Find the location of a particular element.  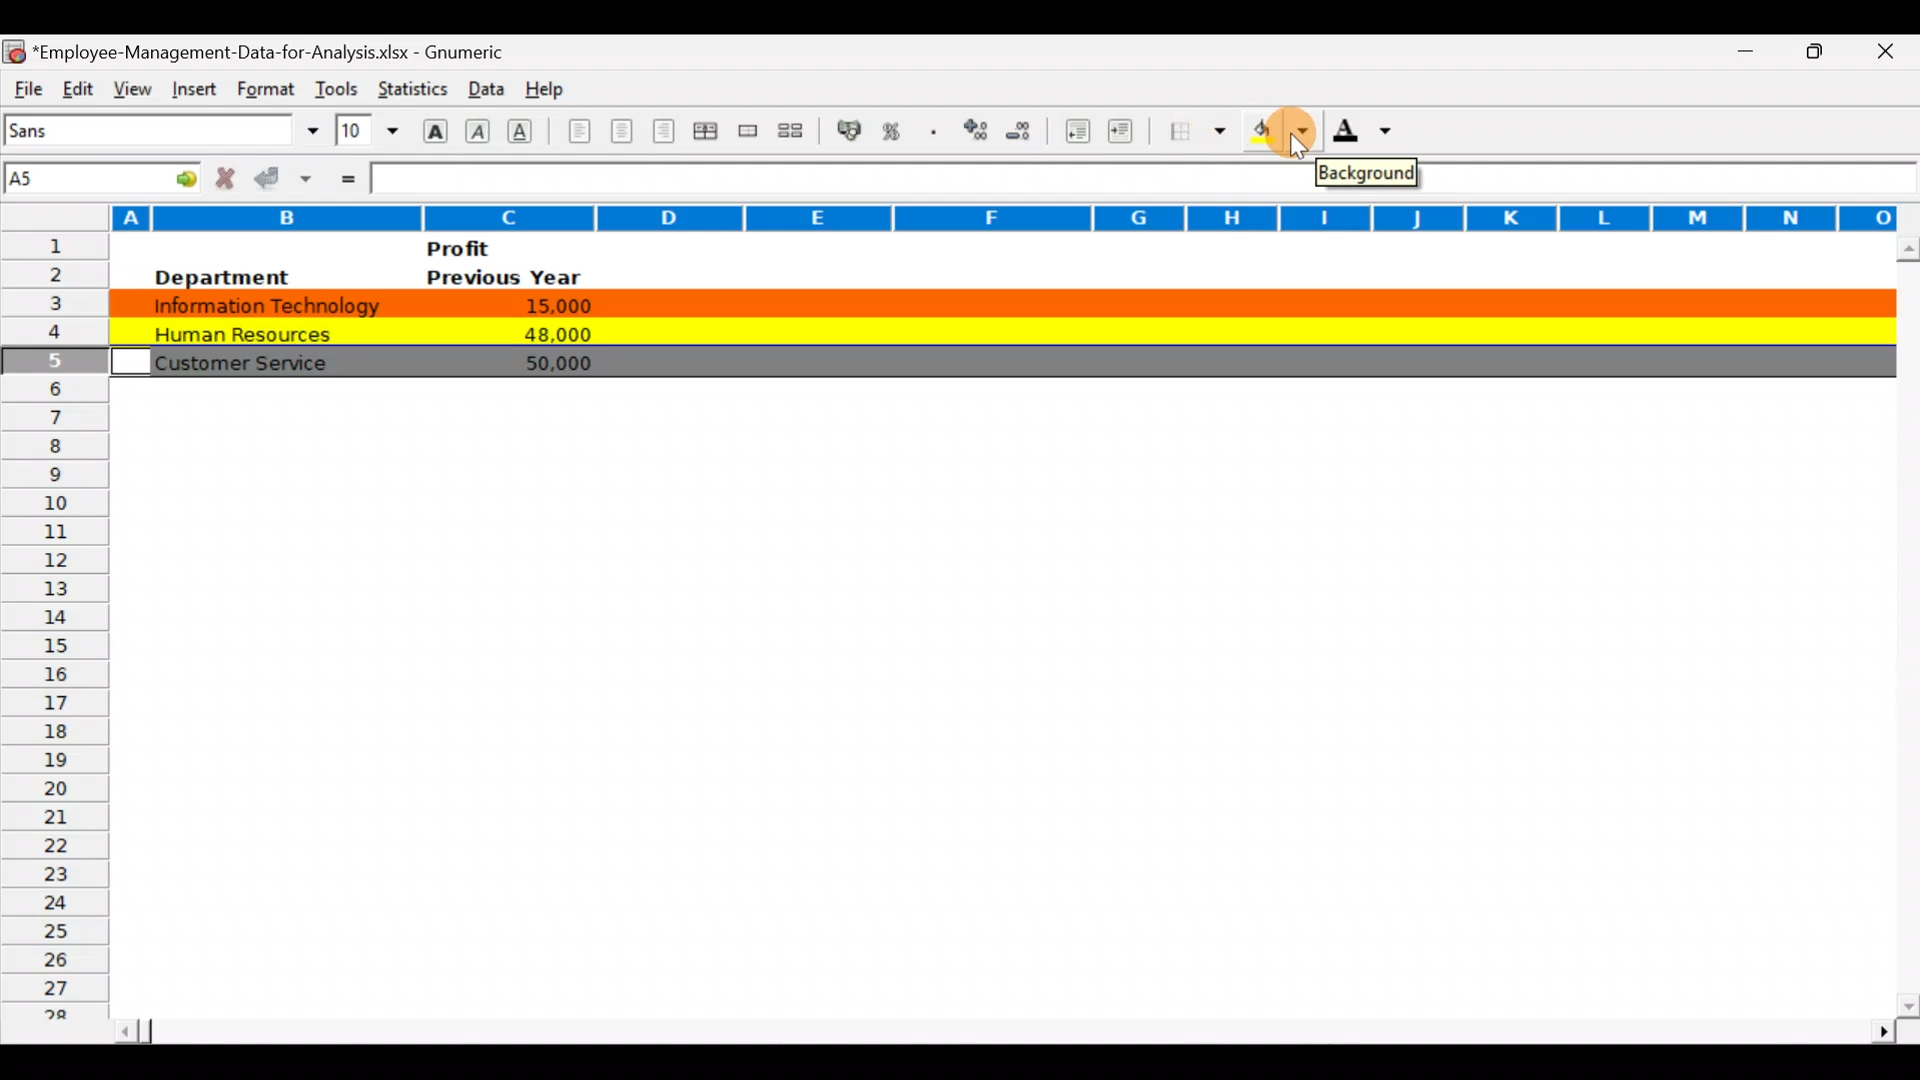

Insert is located at coordinates (191, 86).